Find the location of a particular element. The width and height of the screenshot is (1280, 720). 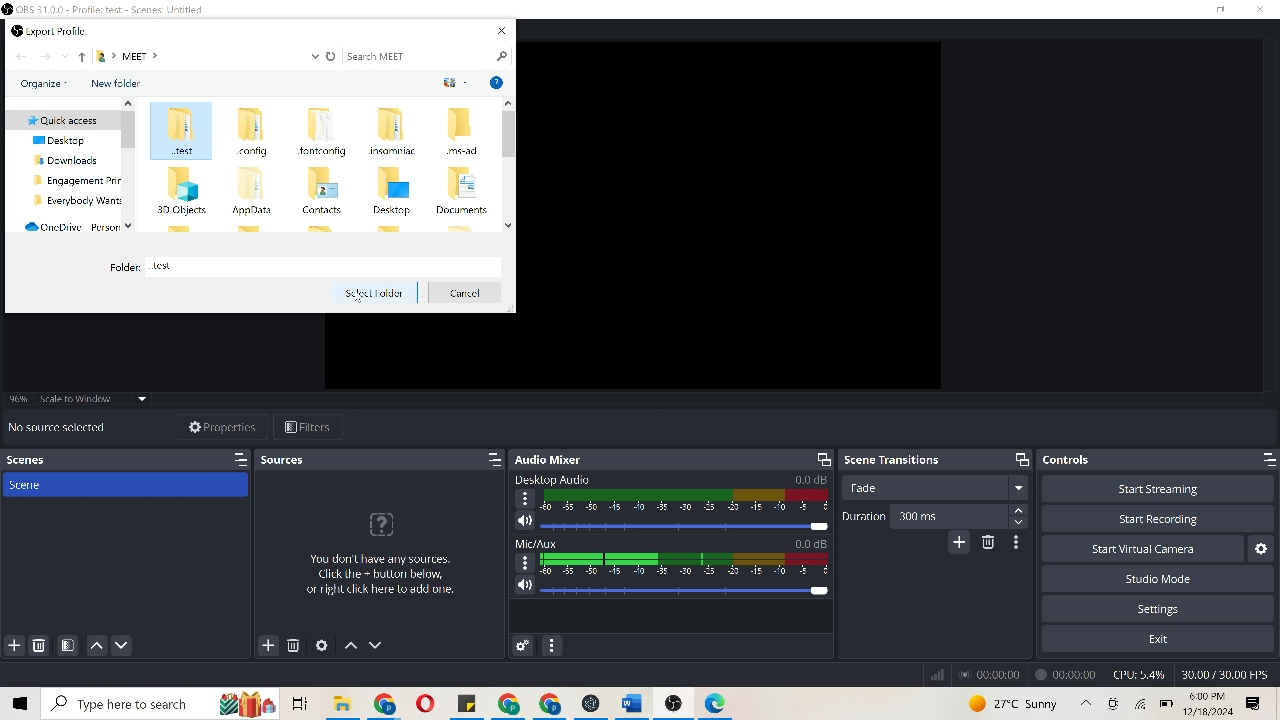

transition properties is located at coordinates (1013, 542).